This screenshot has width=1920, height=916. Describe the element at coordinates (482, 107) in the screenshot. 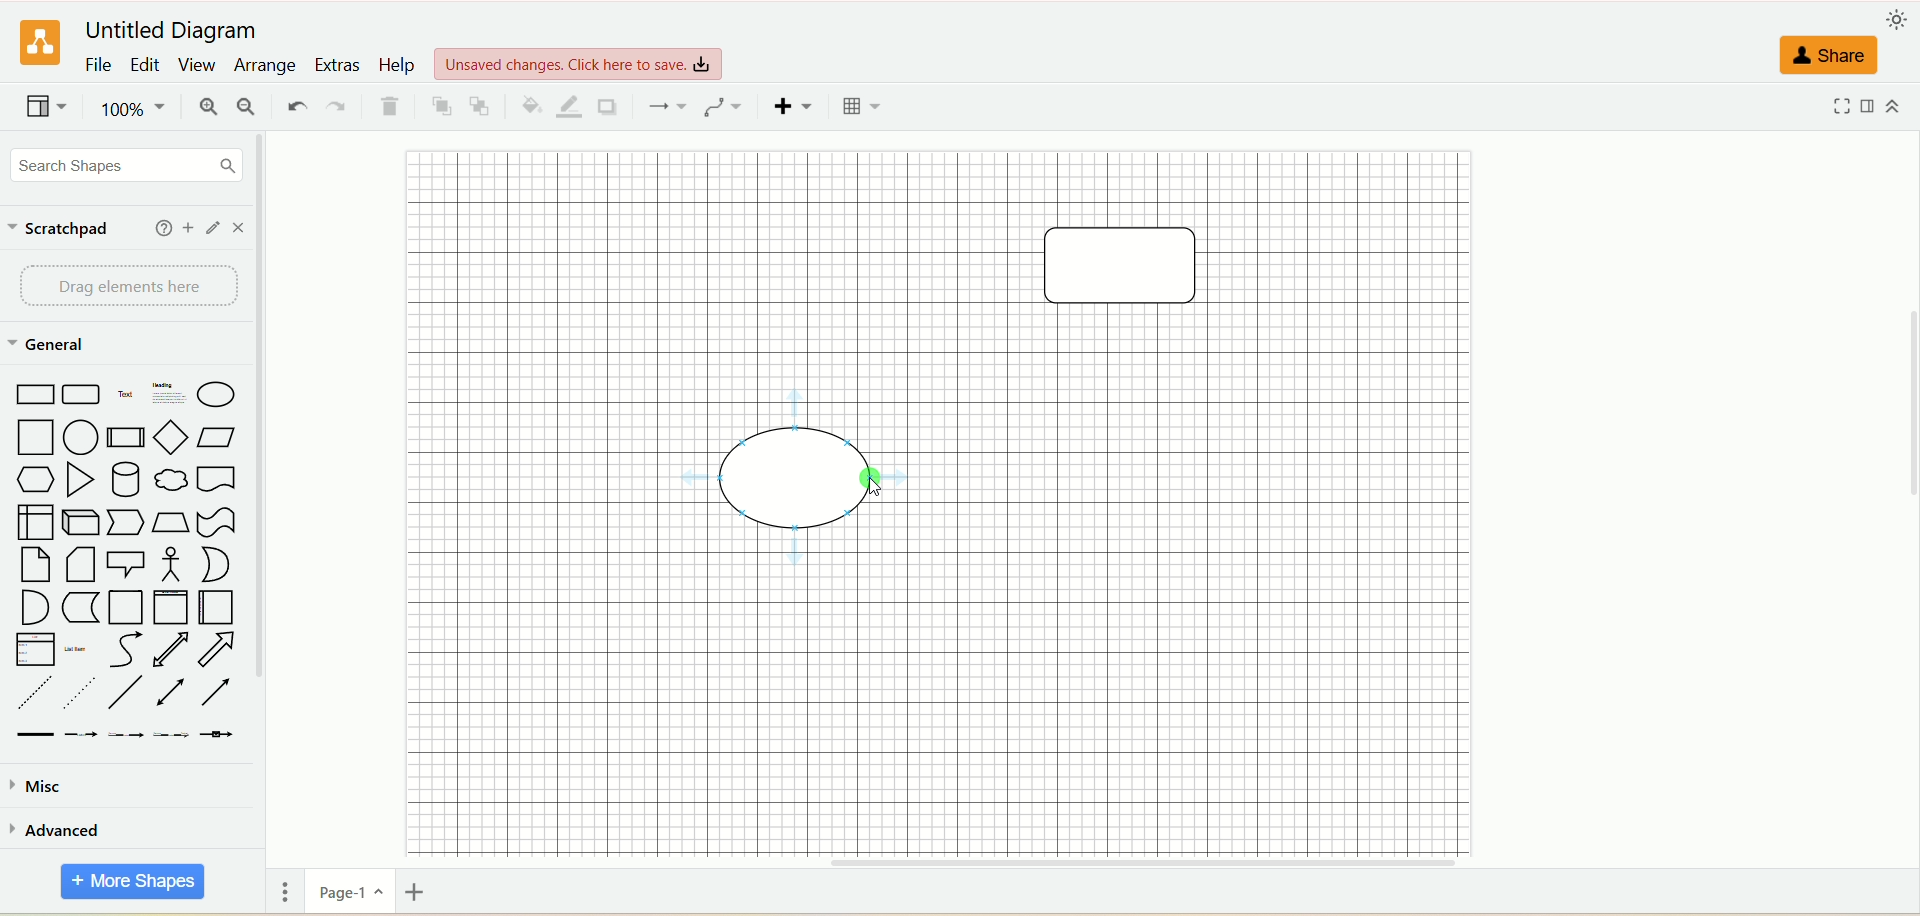

I see `to back` at that location.